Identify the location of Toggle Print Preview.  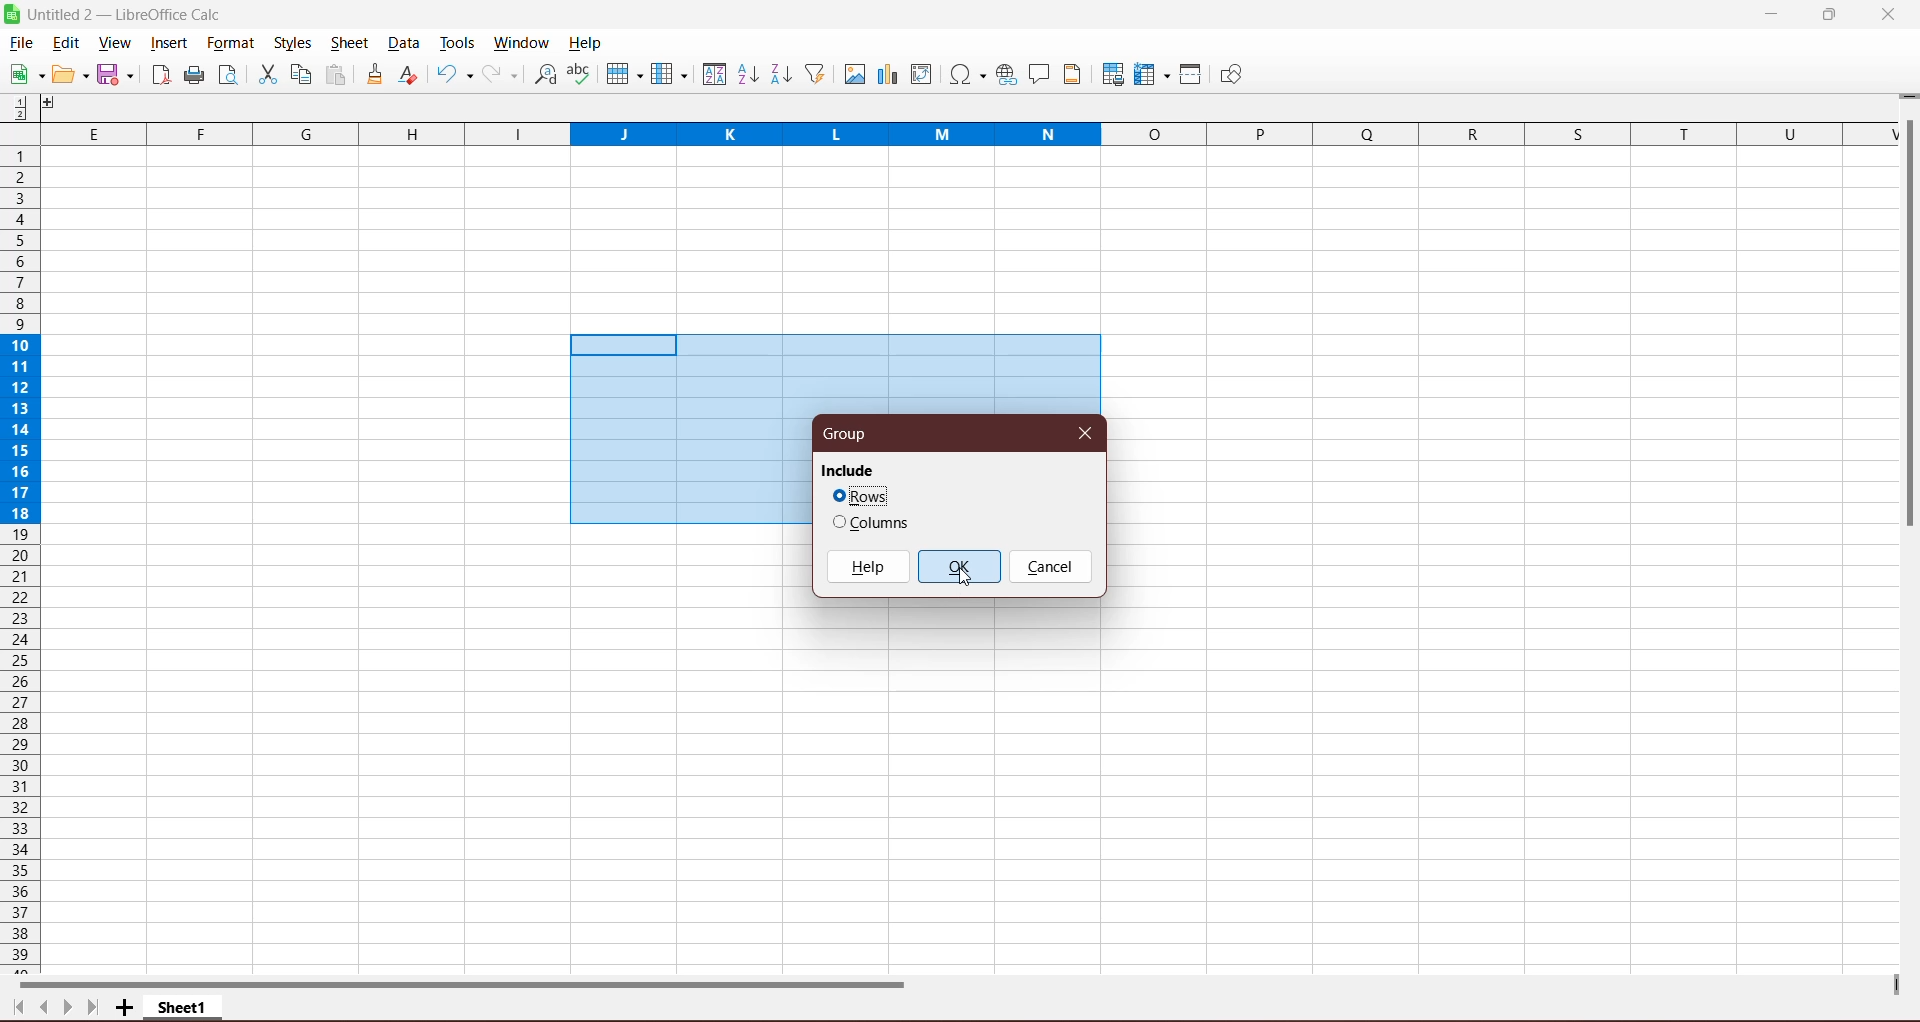
(231, 75).